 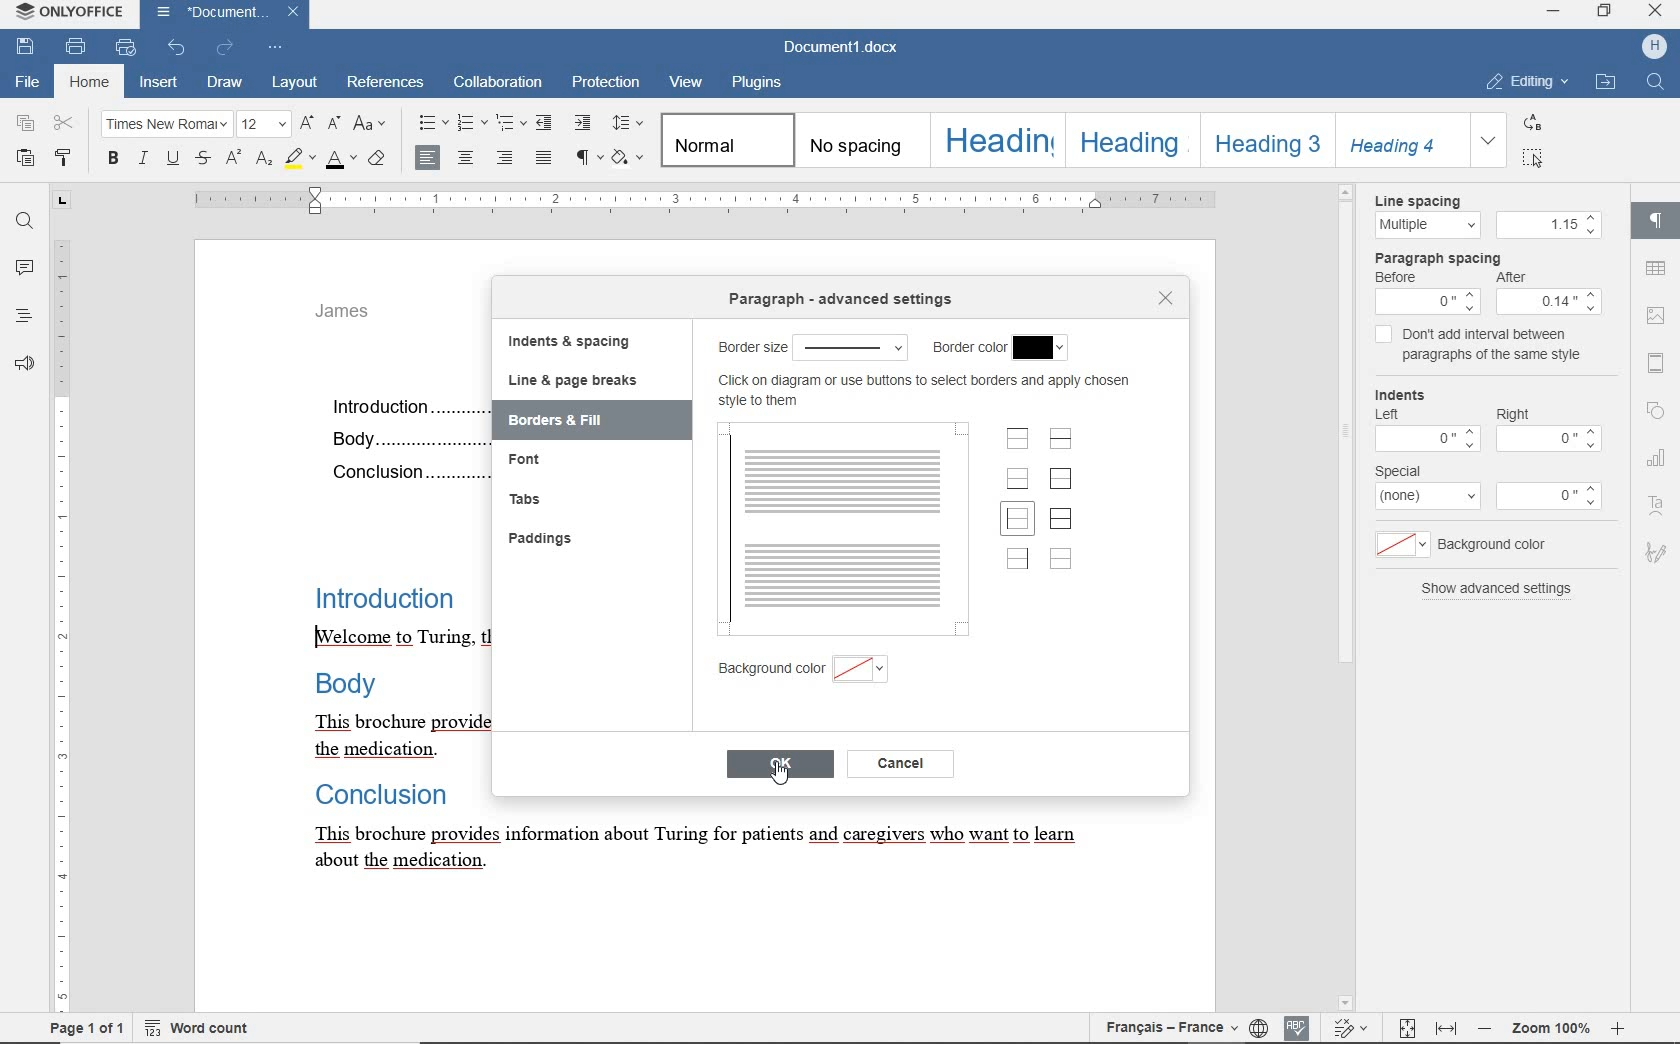 What do you see at coordinates (567, 342) in the screenshot?
I see `indents & spacing` at bounding box center [567, 342].